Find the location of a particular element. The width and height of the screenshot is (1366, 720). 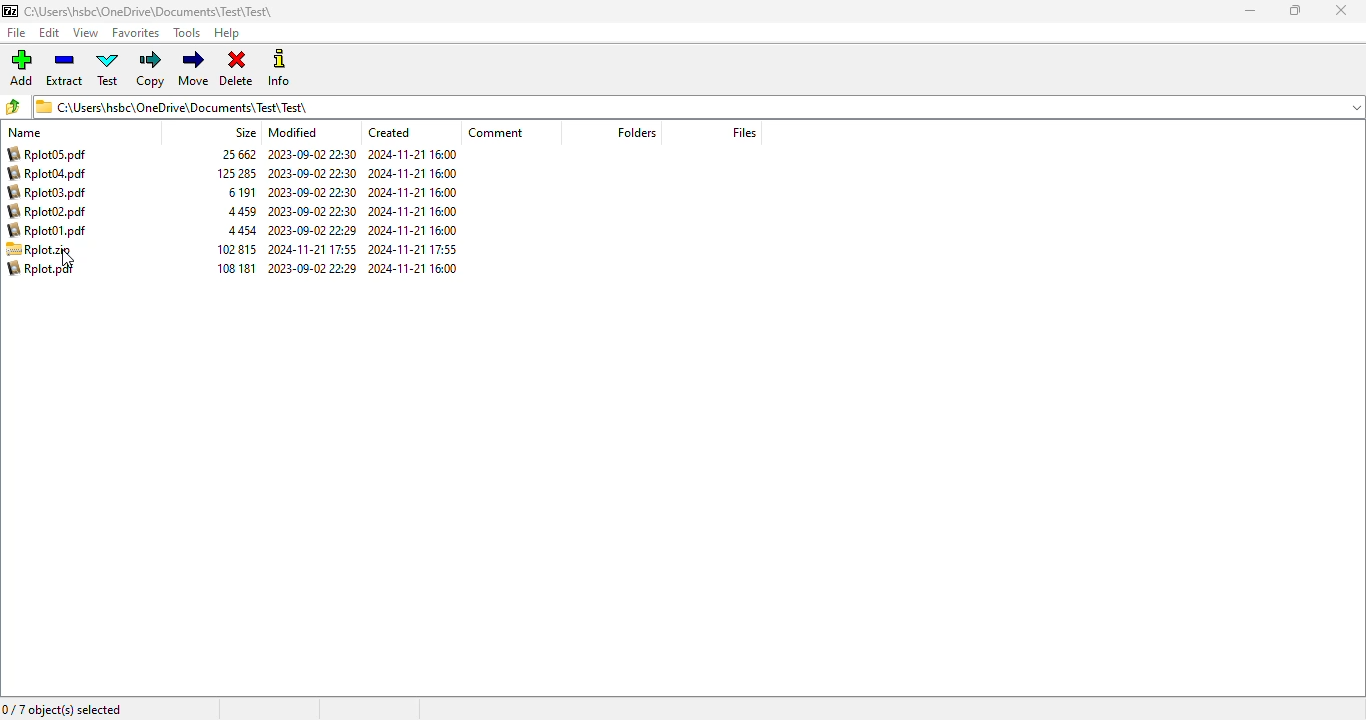

folders is located at coordinates (636, 132).